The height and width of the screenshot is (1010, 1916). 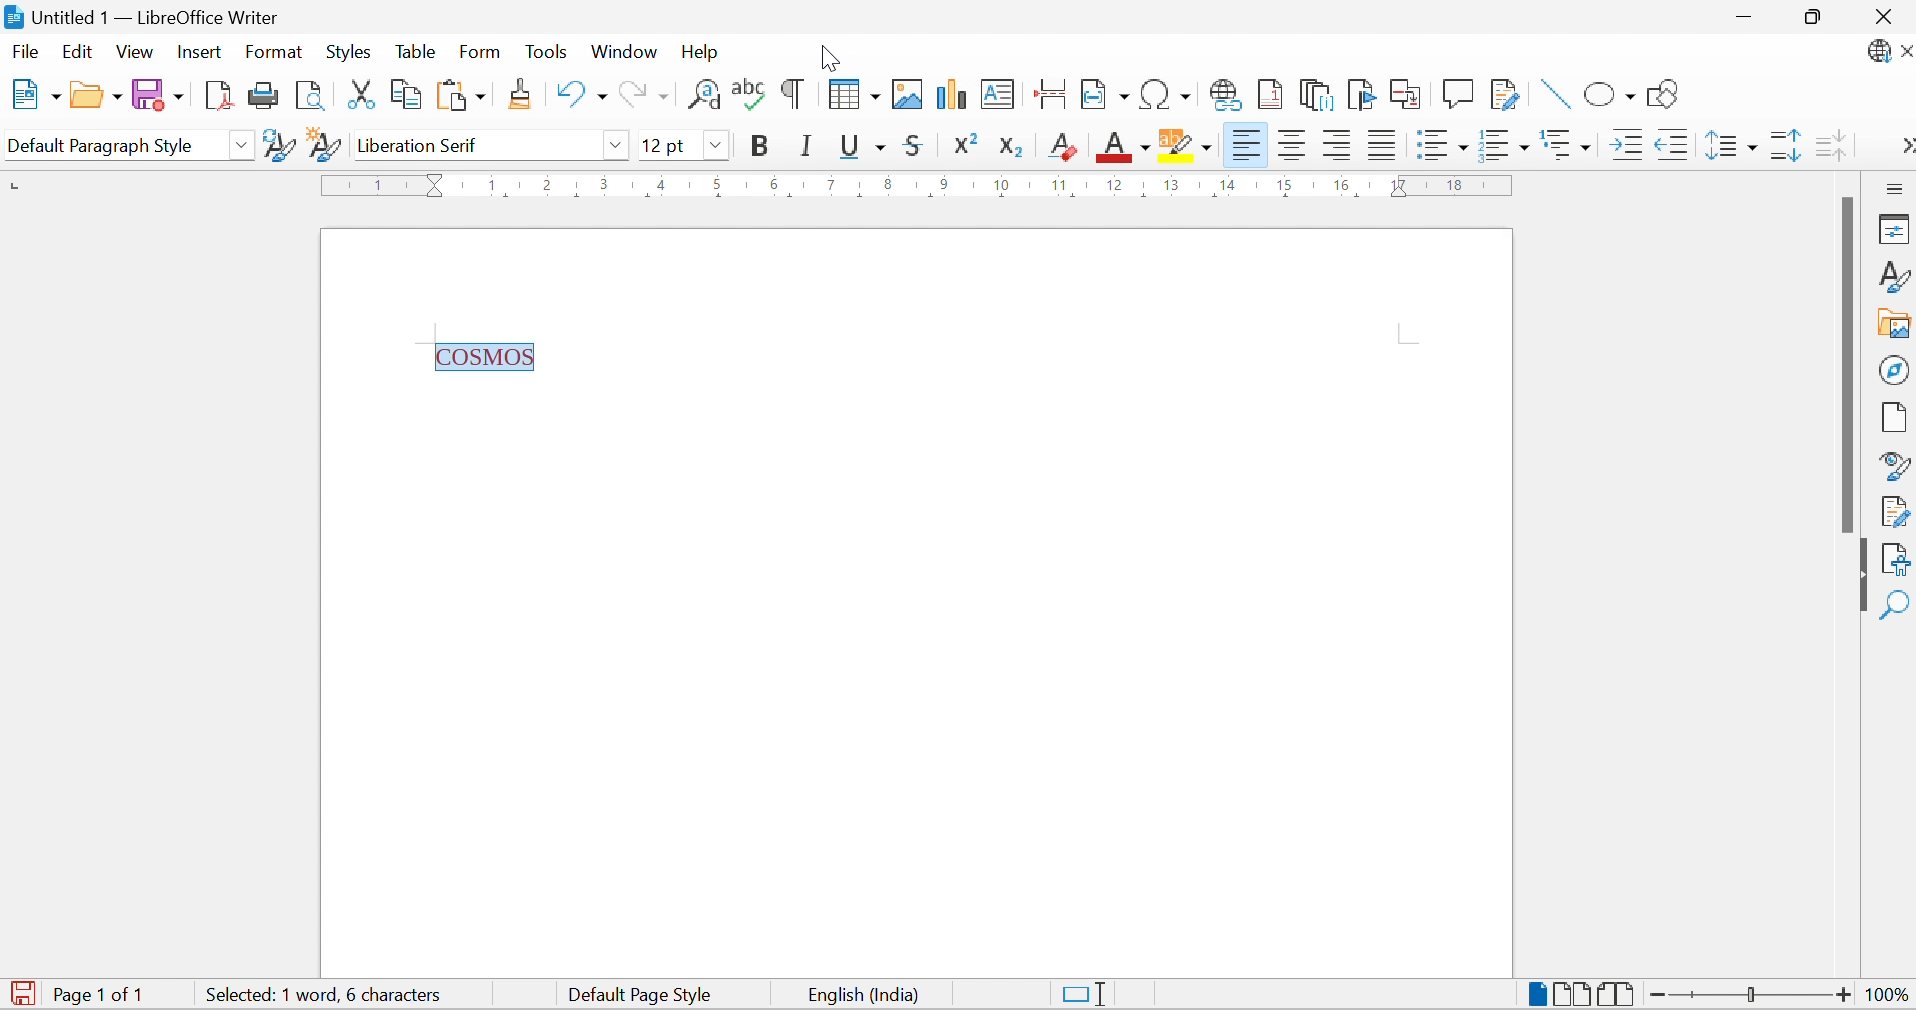 What do you see at coordinates (32, 93) in the screenshot?
I see `New` at bounding box center [32, 93].